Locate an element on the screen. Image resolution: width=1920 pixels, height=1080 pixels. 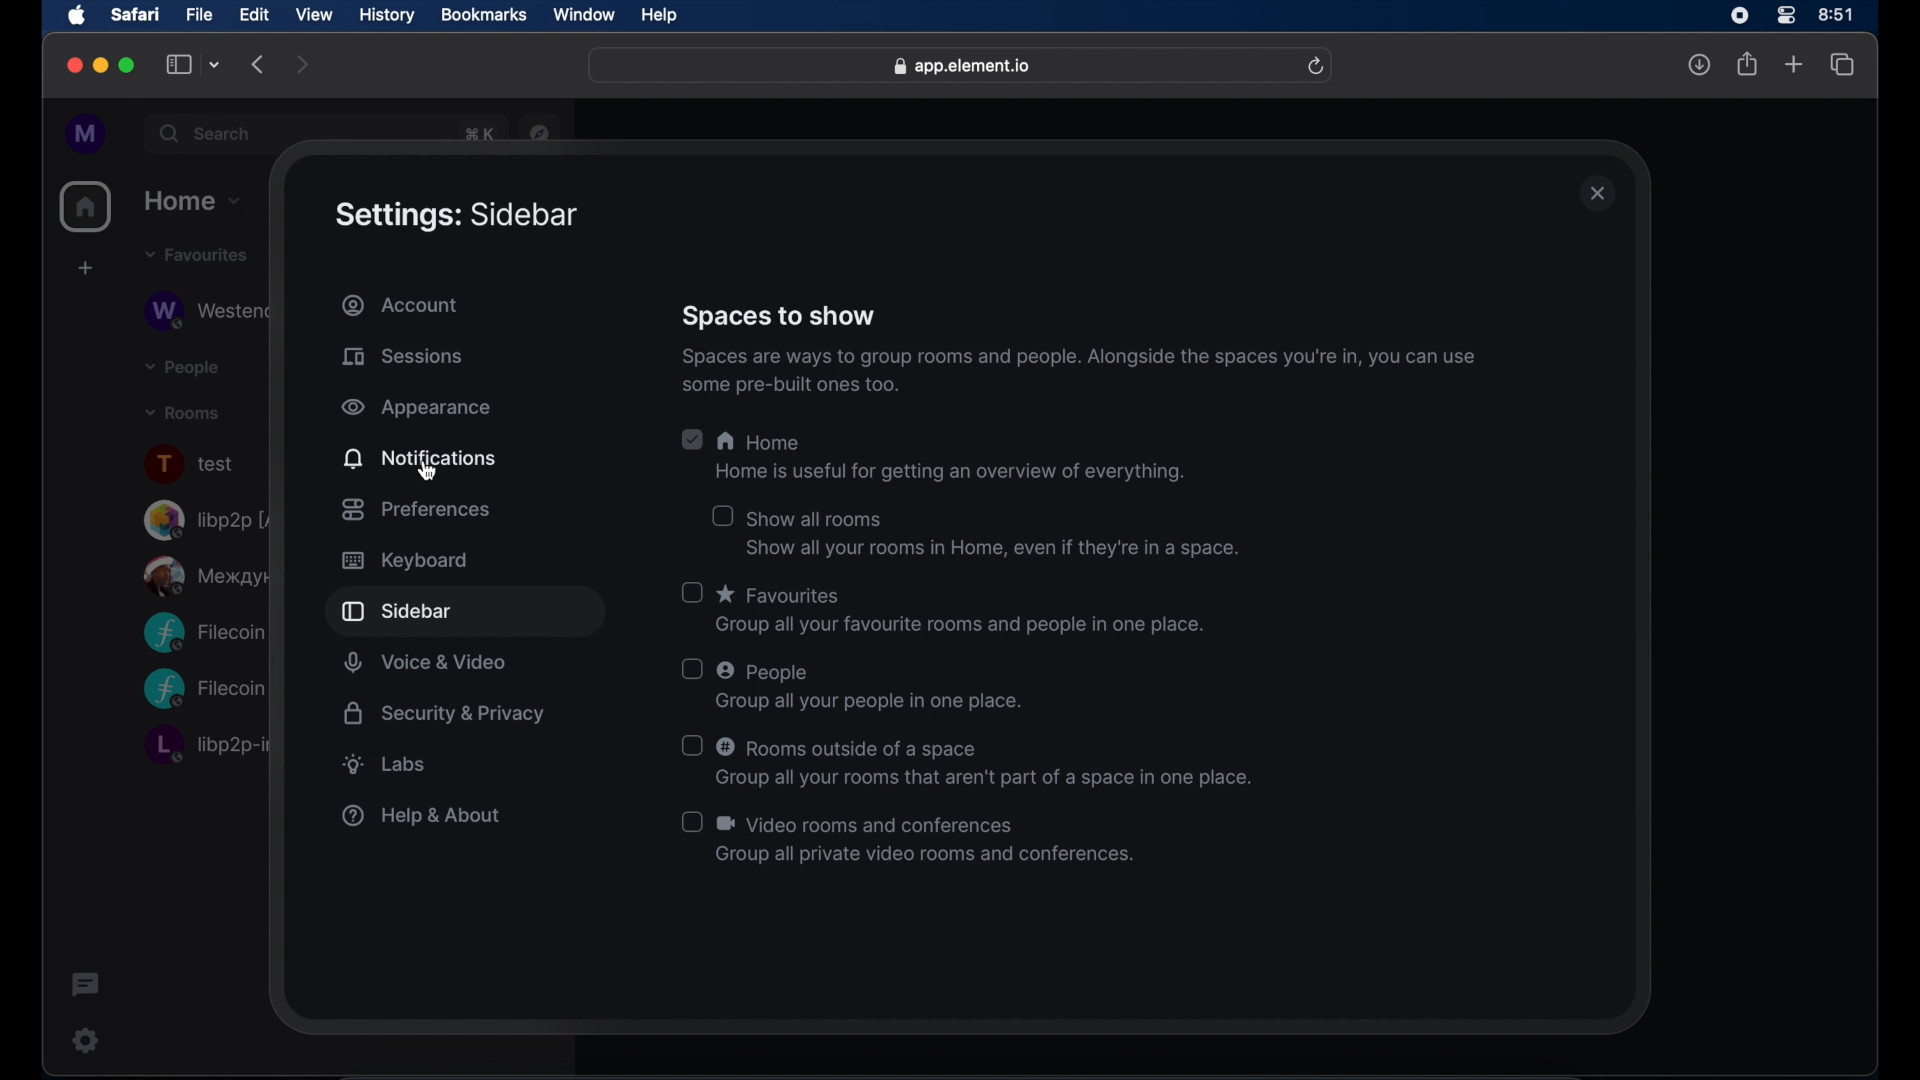
web address- app.elements.io is located at coordinates (961, 66).